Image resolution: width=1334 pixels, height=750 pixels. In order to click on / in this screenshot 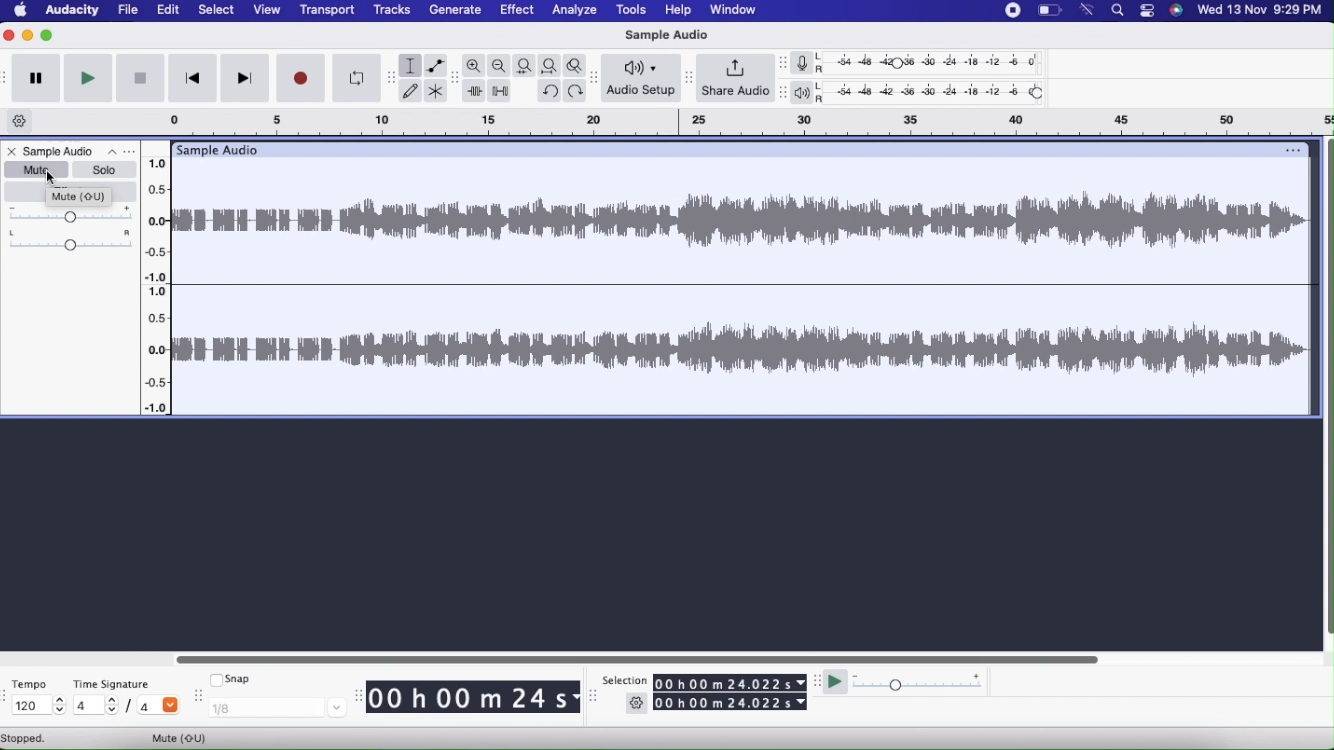, I will do `click(131, 706)`.